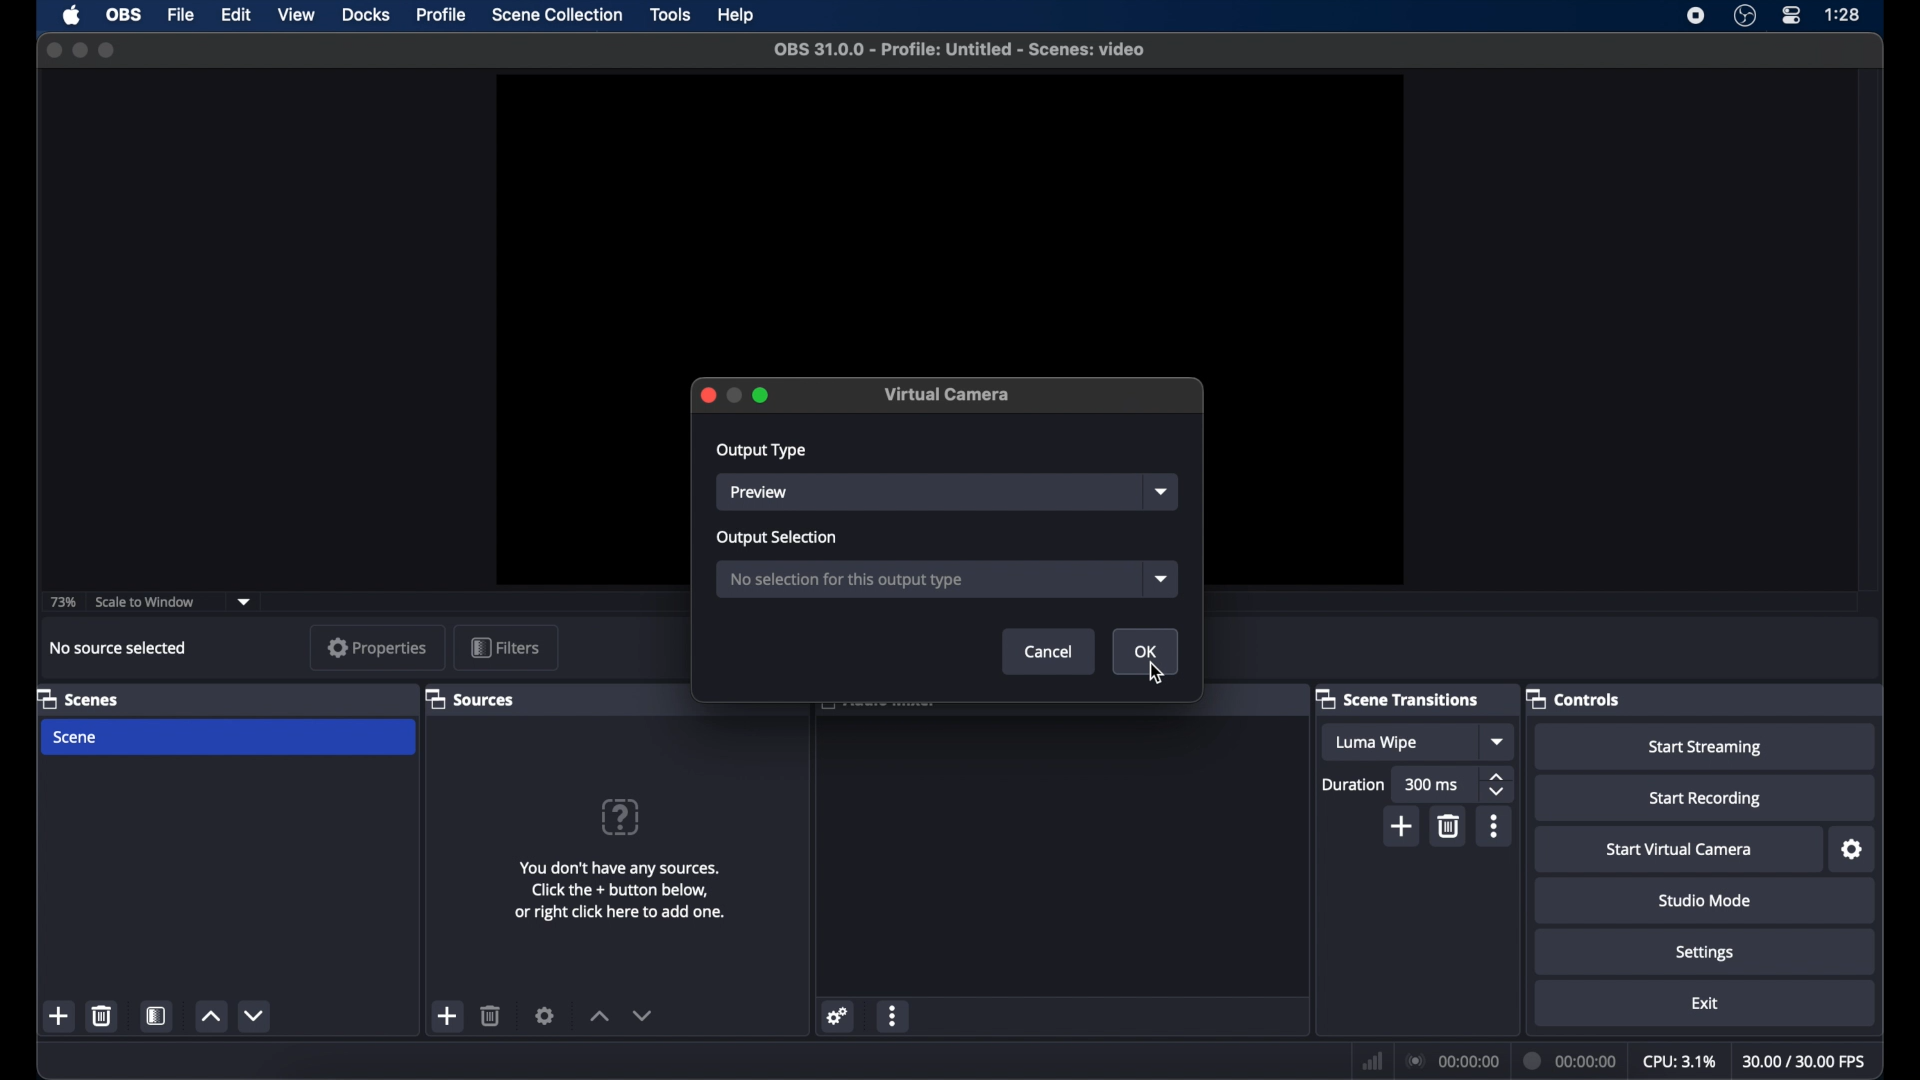  I want to click on duration, so click(1571, 1061).